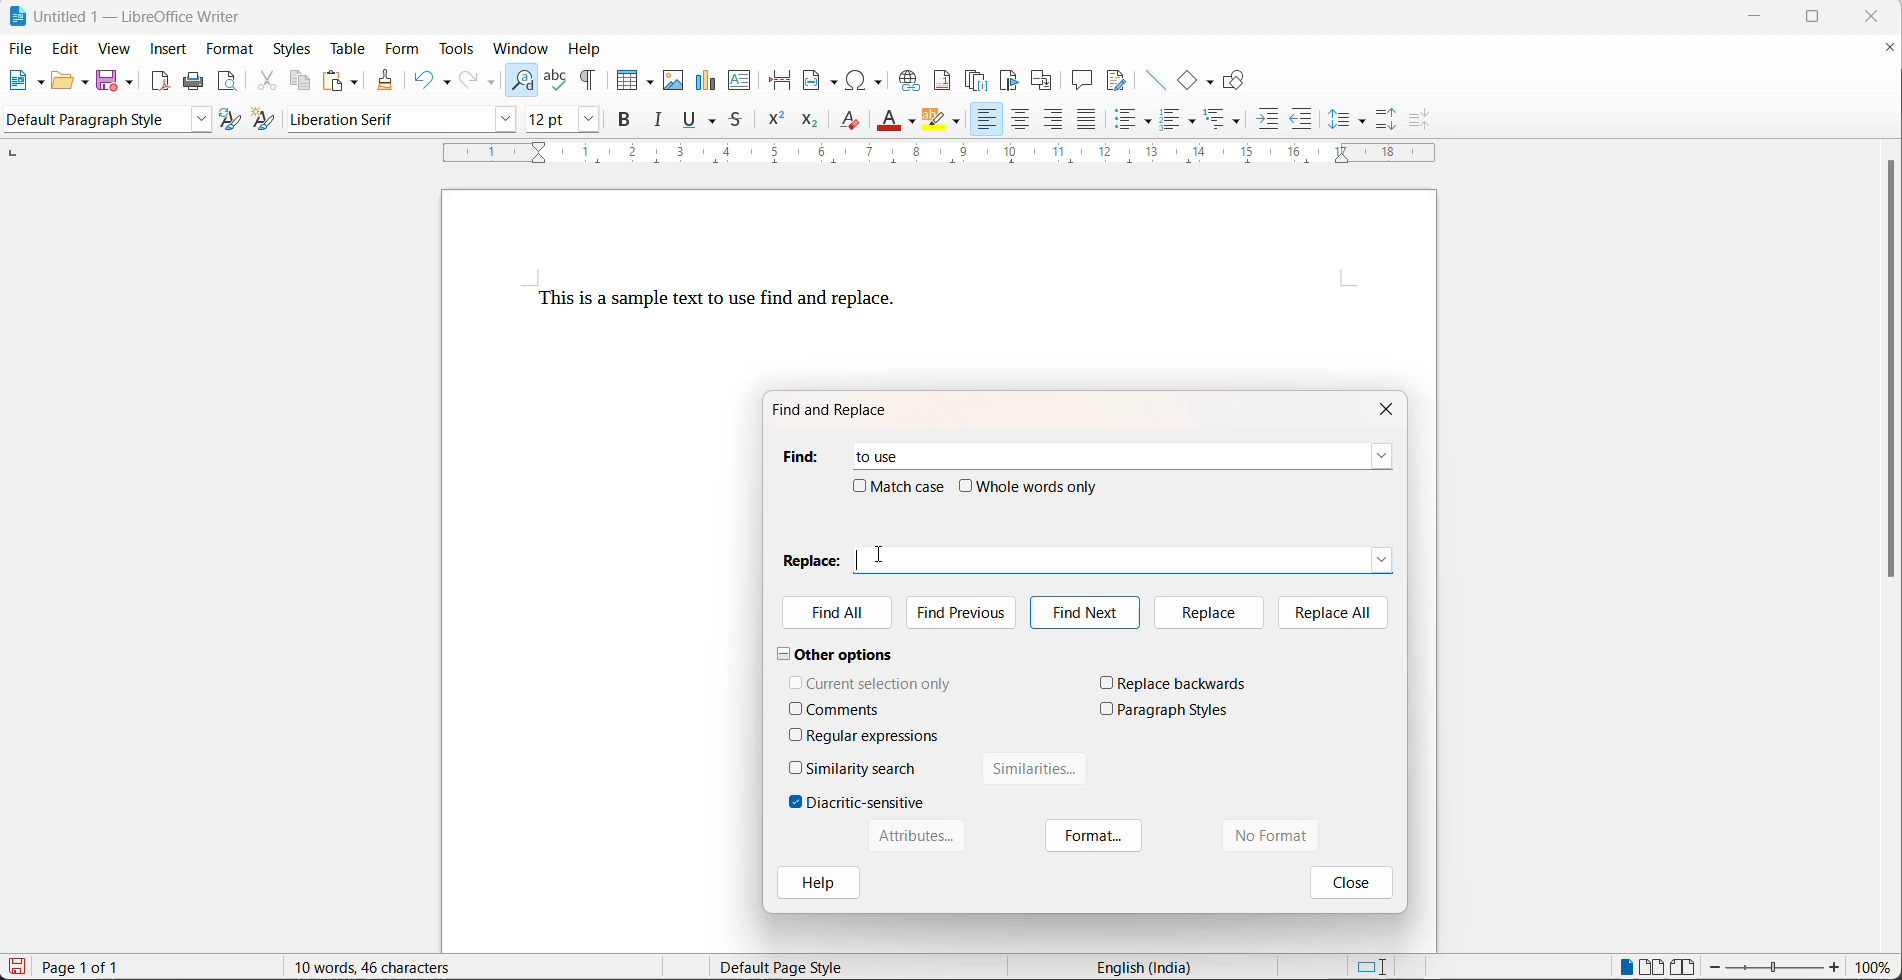 The width and height of the screenshot is (1902, 980). I want to click on redo, so click(470, 80).